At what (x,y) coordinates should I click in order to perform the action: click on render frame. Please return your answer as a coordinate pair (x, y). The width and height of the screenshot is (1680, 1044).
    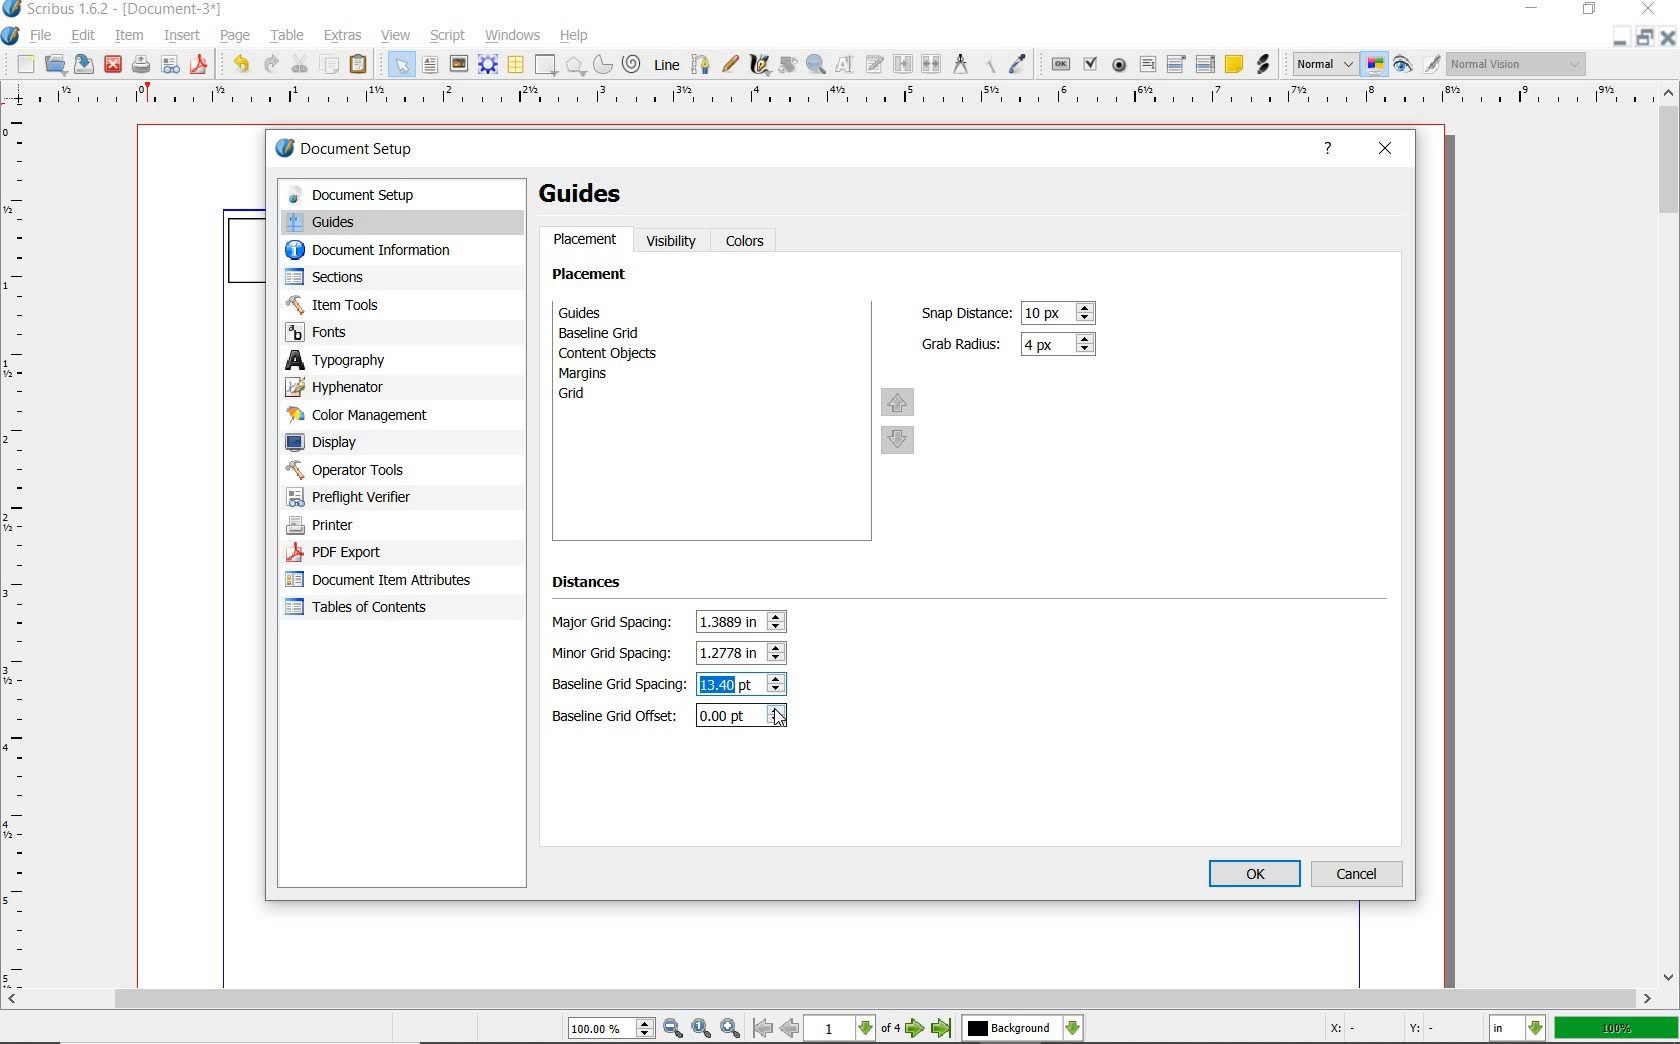
    Looking at the image, I should click on (488, 65).